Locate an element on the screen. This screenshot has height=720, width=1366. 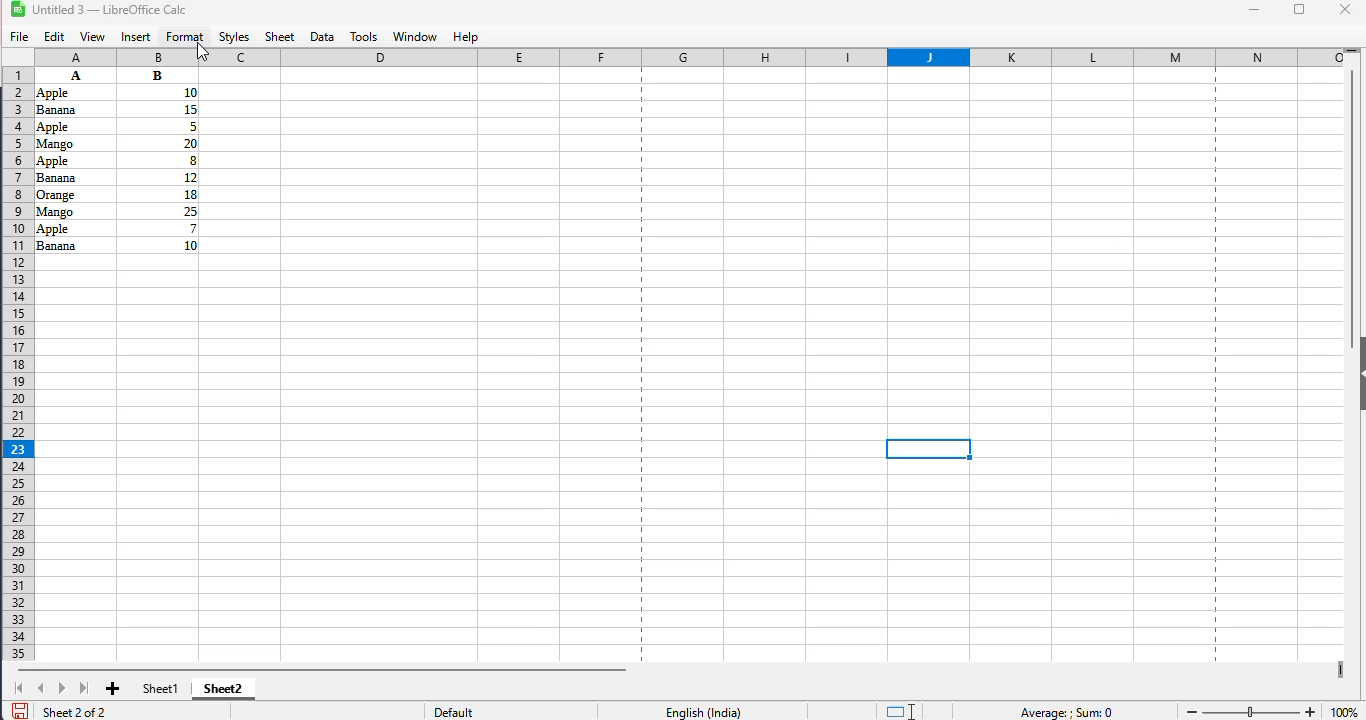
change zoom level is located at coordinates (1251, 710).